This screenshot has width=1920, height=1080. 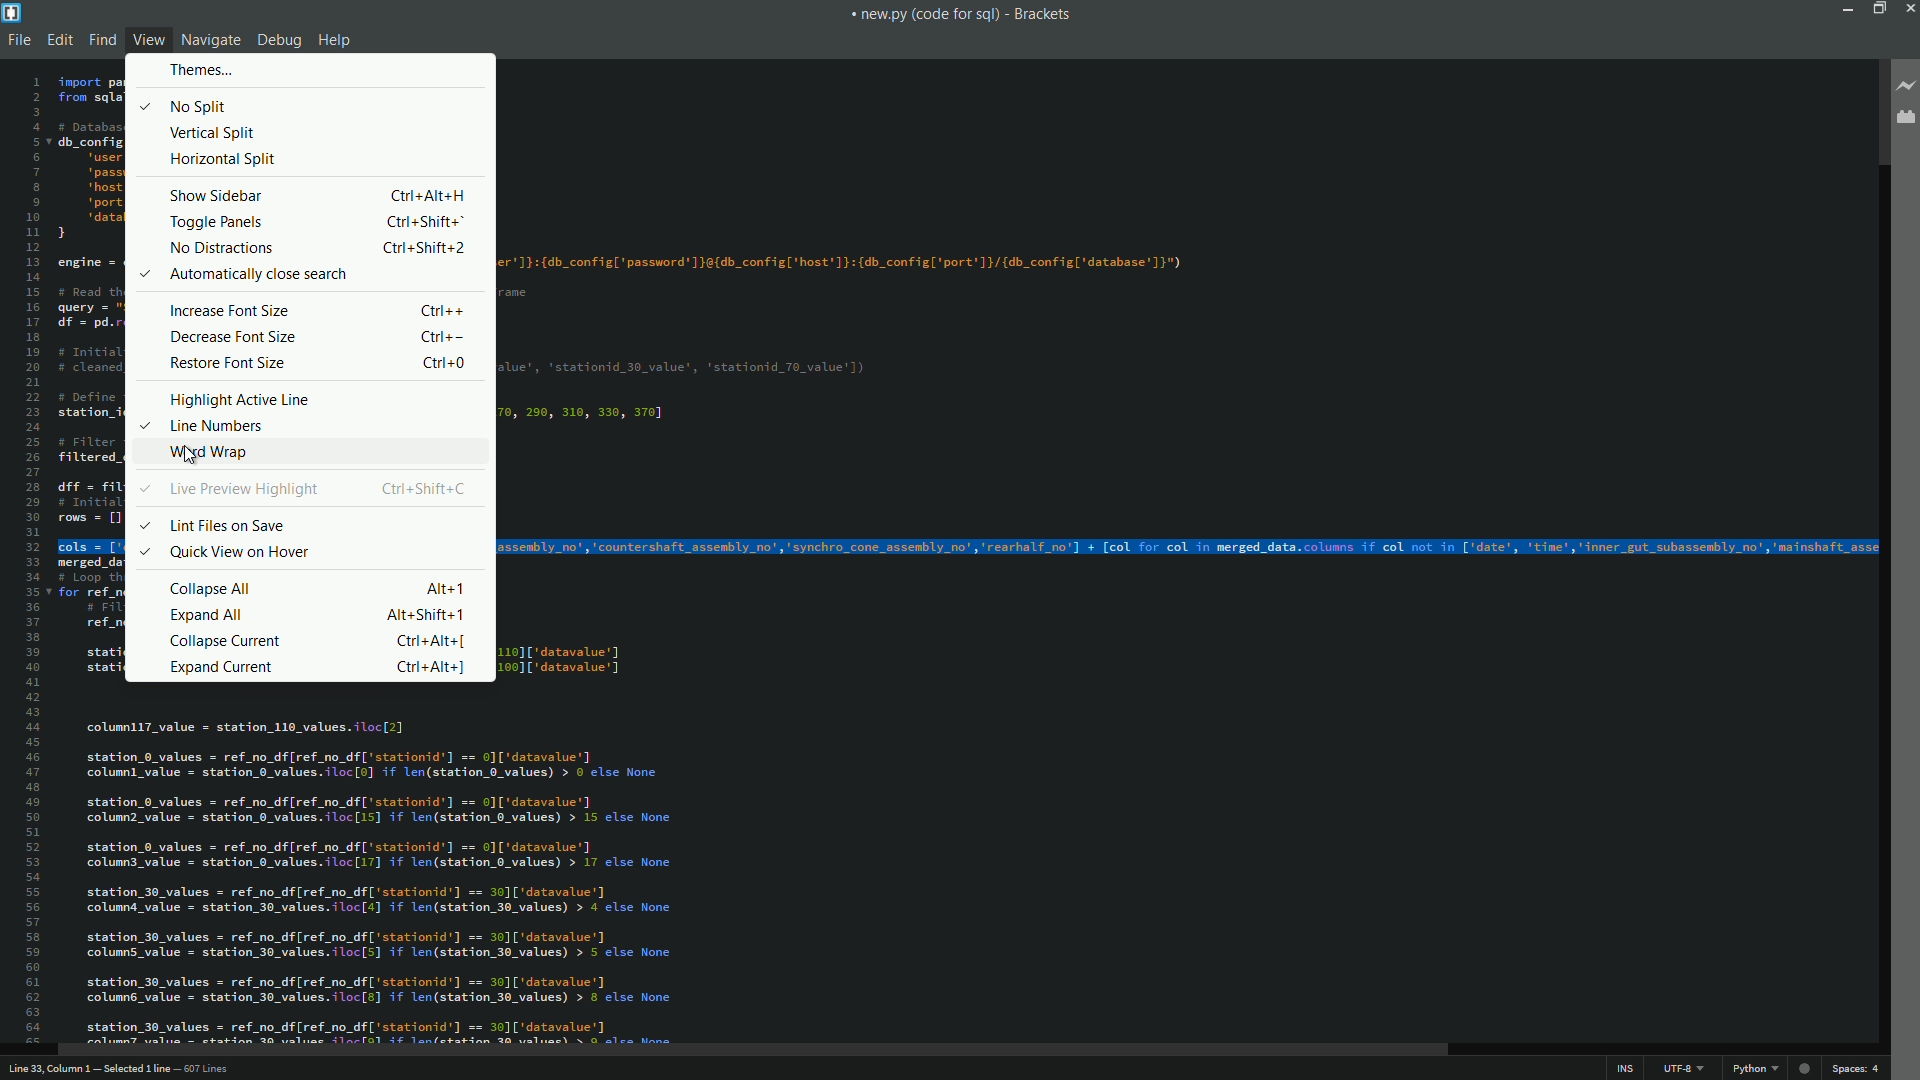 What do you see at coordinates (434, 642) in the screenshot?
I see `keyboard shortcut` at bounding box center [434, 642].